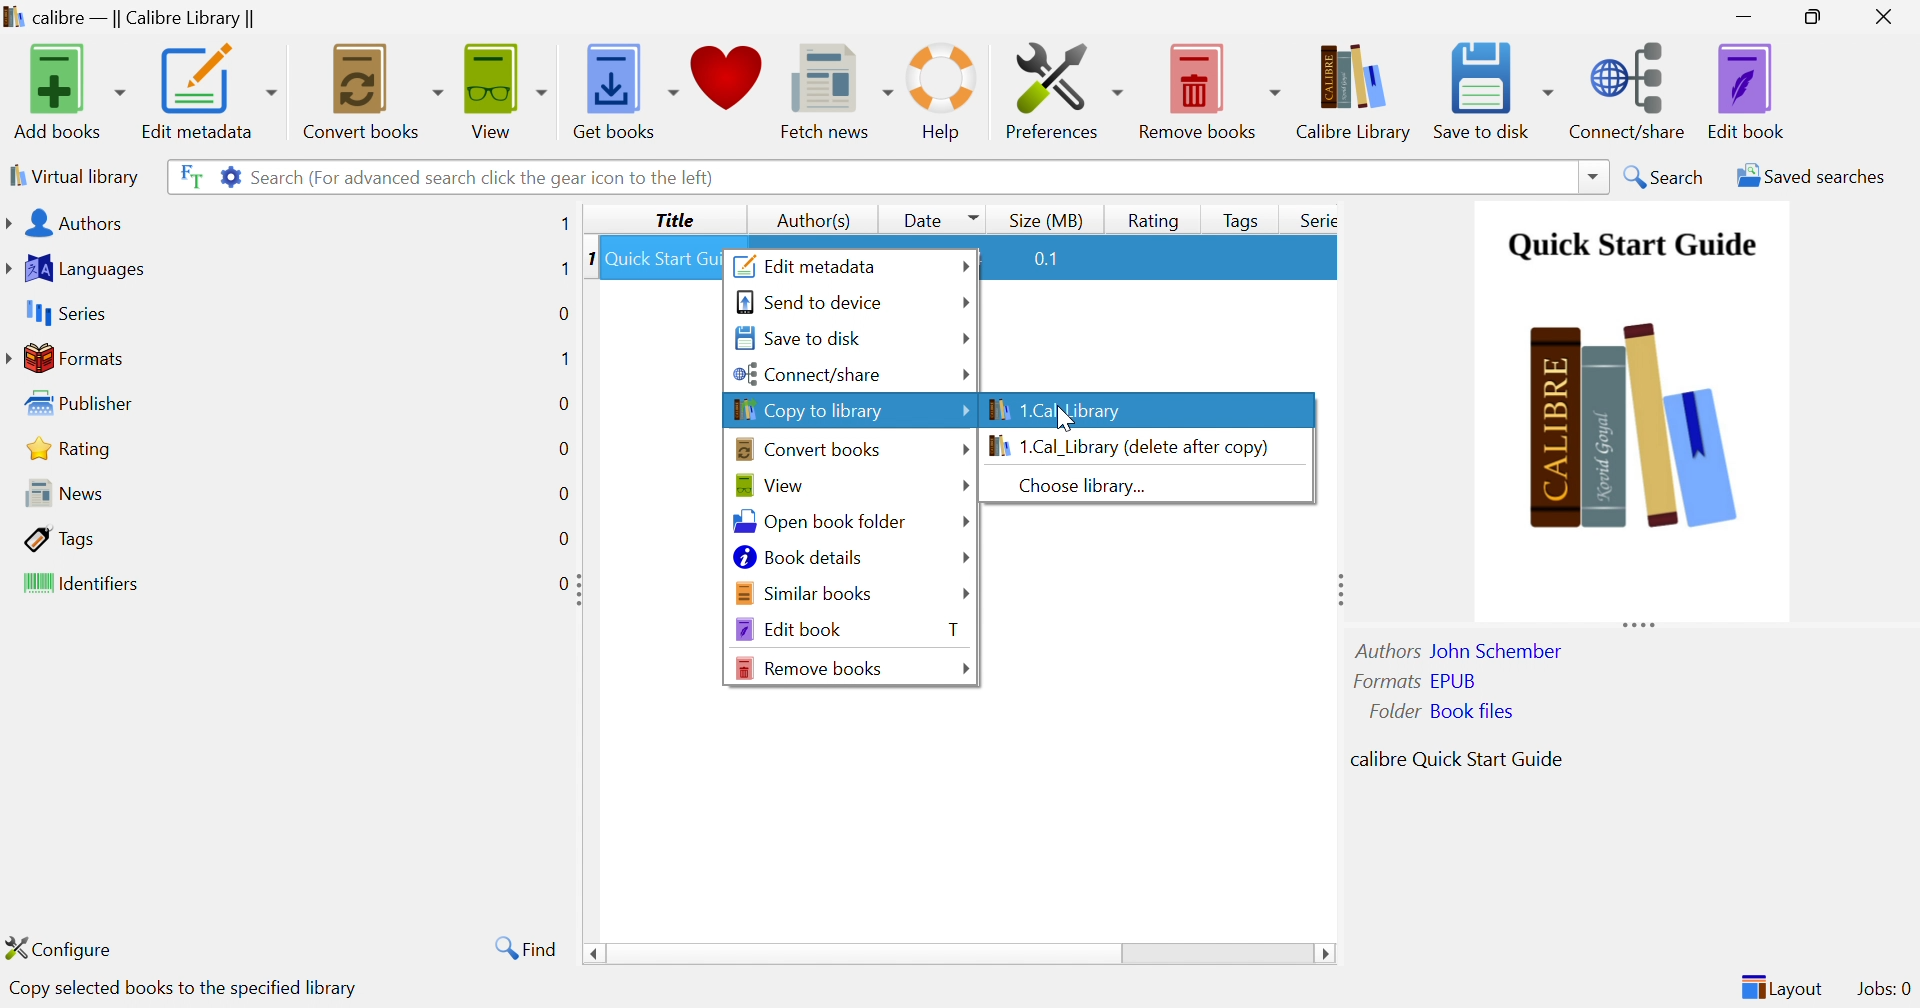  I want to click on News, so click(57, 491).